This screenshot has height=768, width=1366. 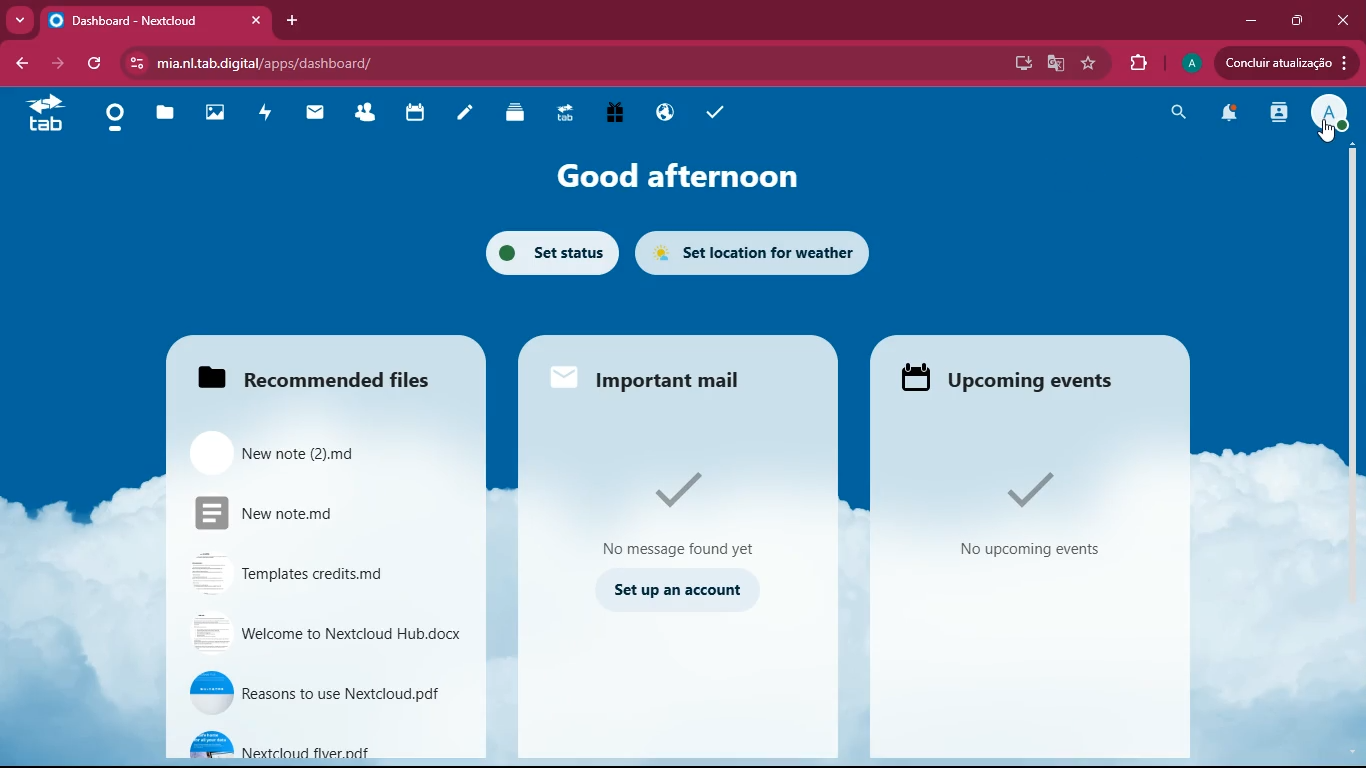 I want to click on notes, so click(x=465, y=116).